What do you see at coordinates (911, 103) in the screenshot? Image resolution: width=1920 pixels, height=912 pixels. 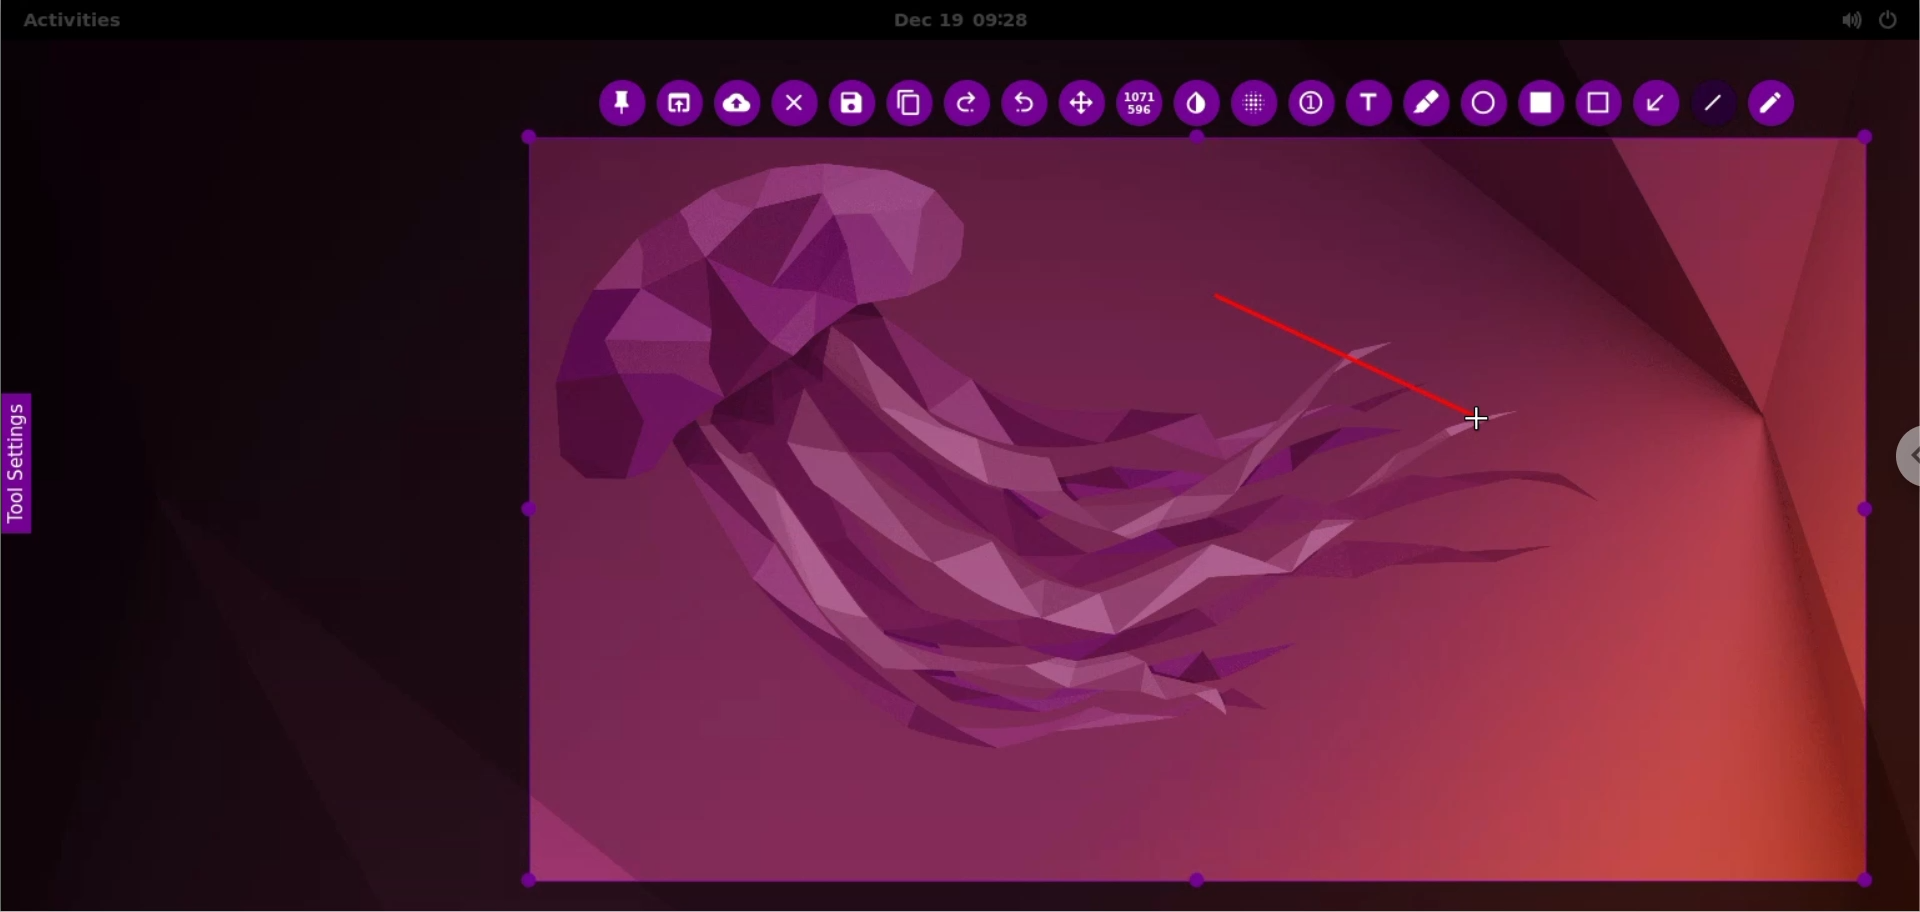 I see `copy to clipboard ` at bounding box center [911, 103].